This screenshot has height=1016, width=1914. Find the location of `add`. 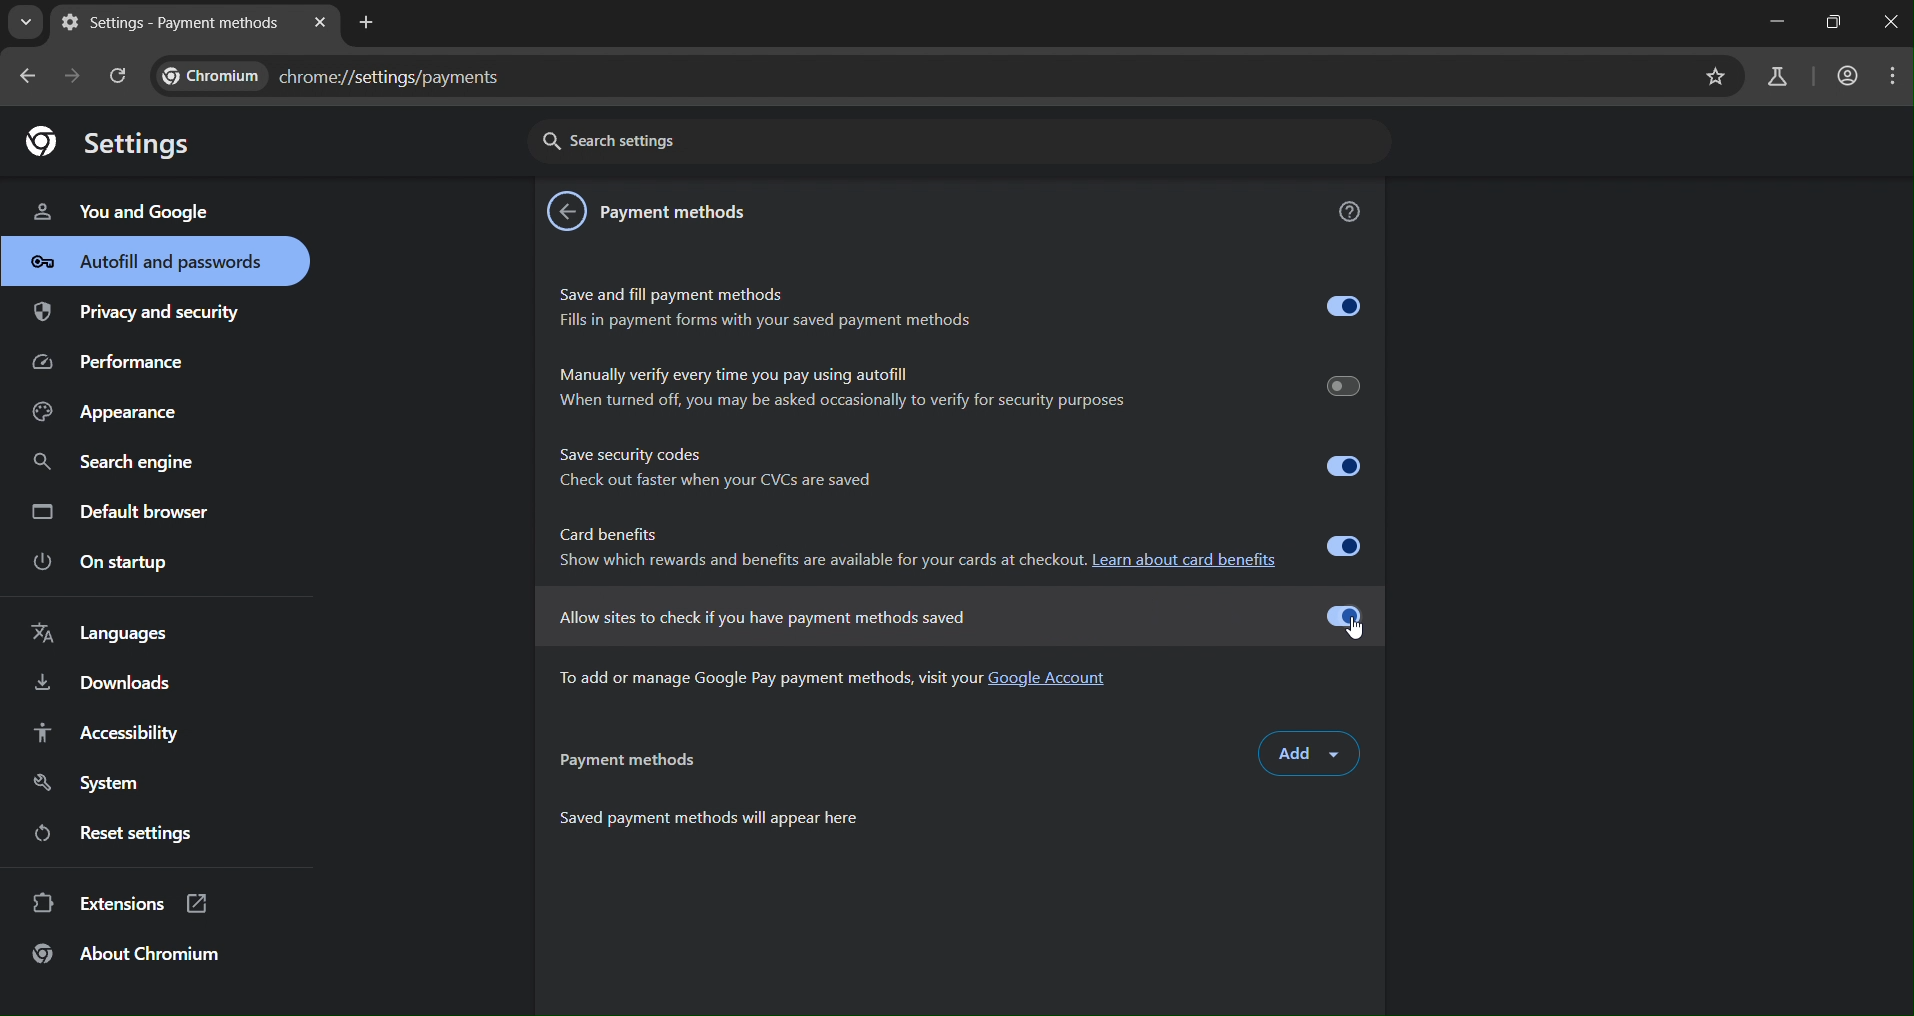

add is located at coordinates (1309, 755).